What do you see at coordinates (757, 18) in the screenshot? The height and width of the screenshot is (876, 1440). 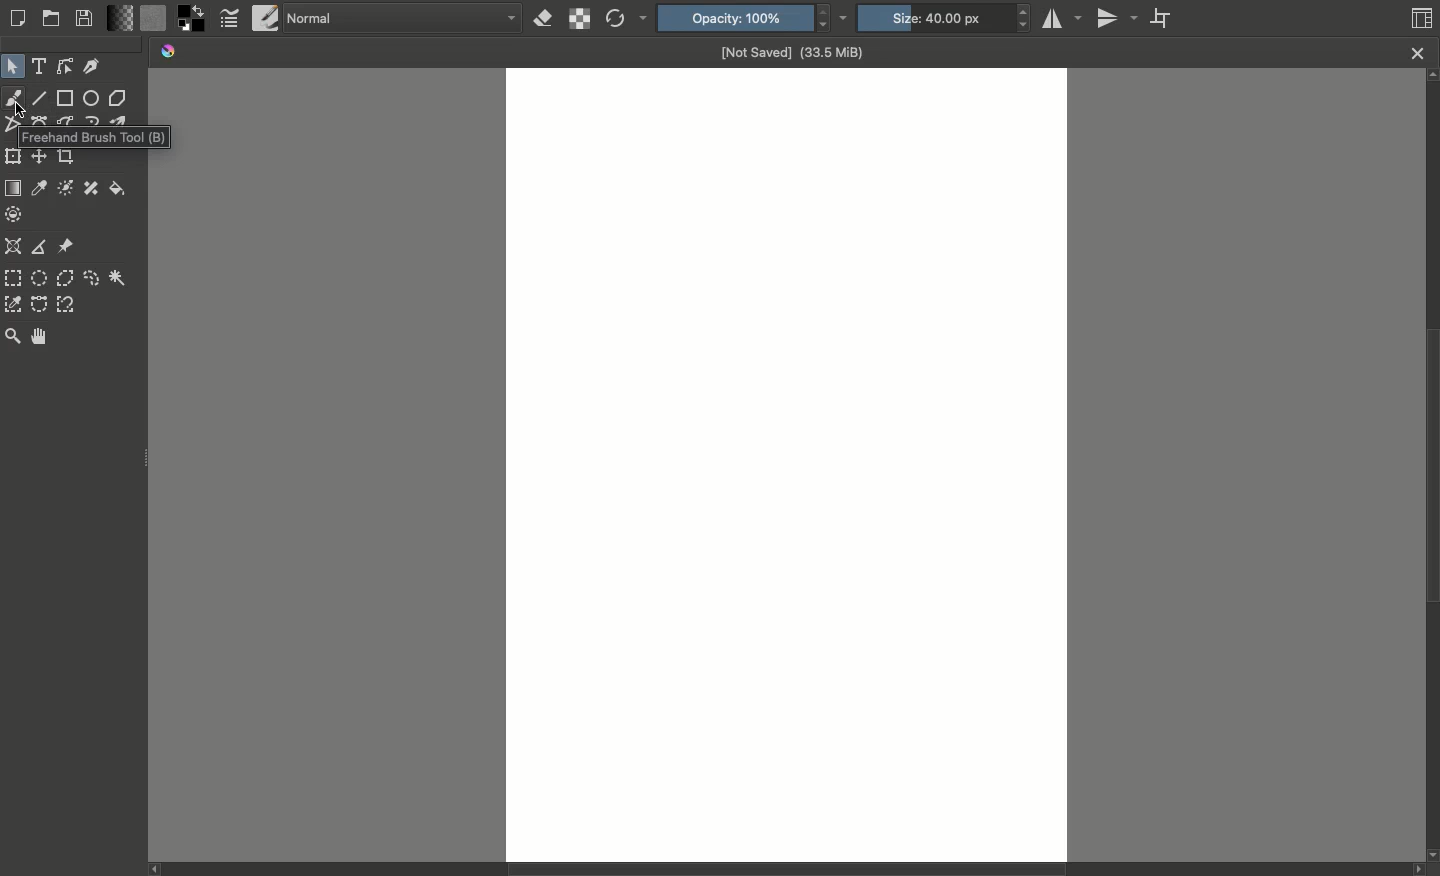 I see `Opacity` at bounding box center [757, 18].